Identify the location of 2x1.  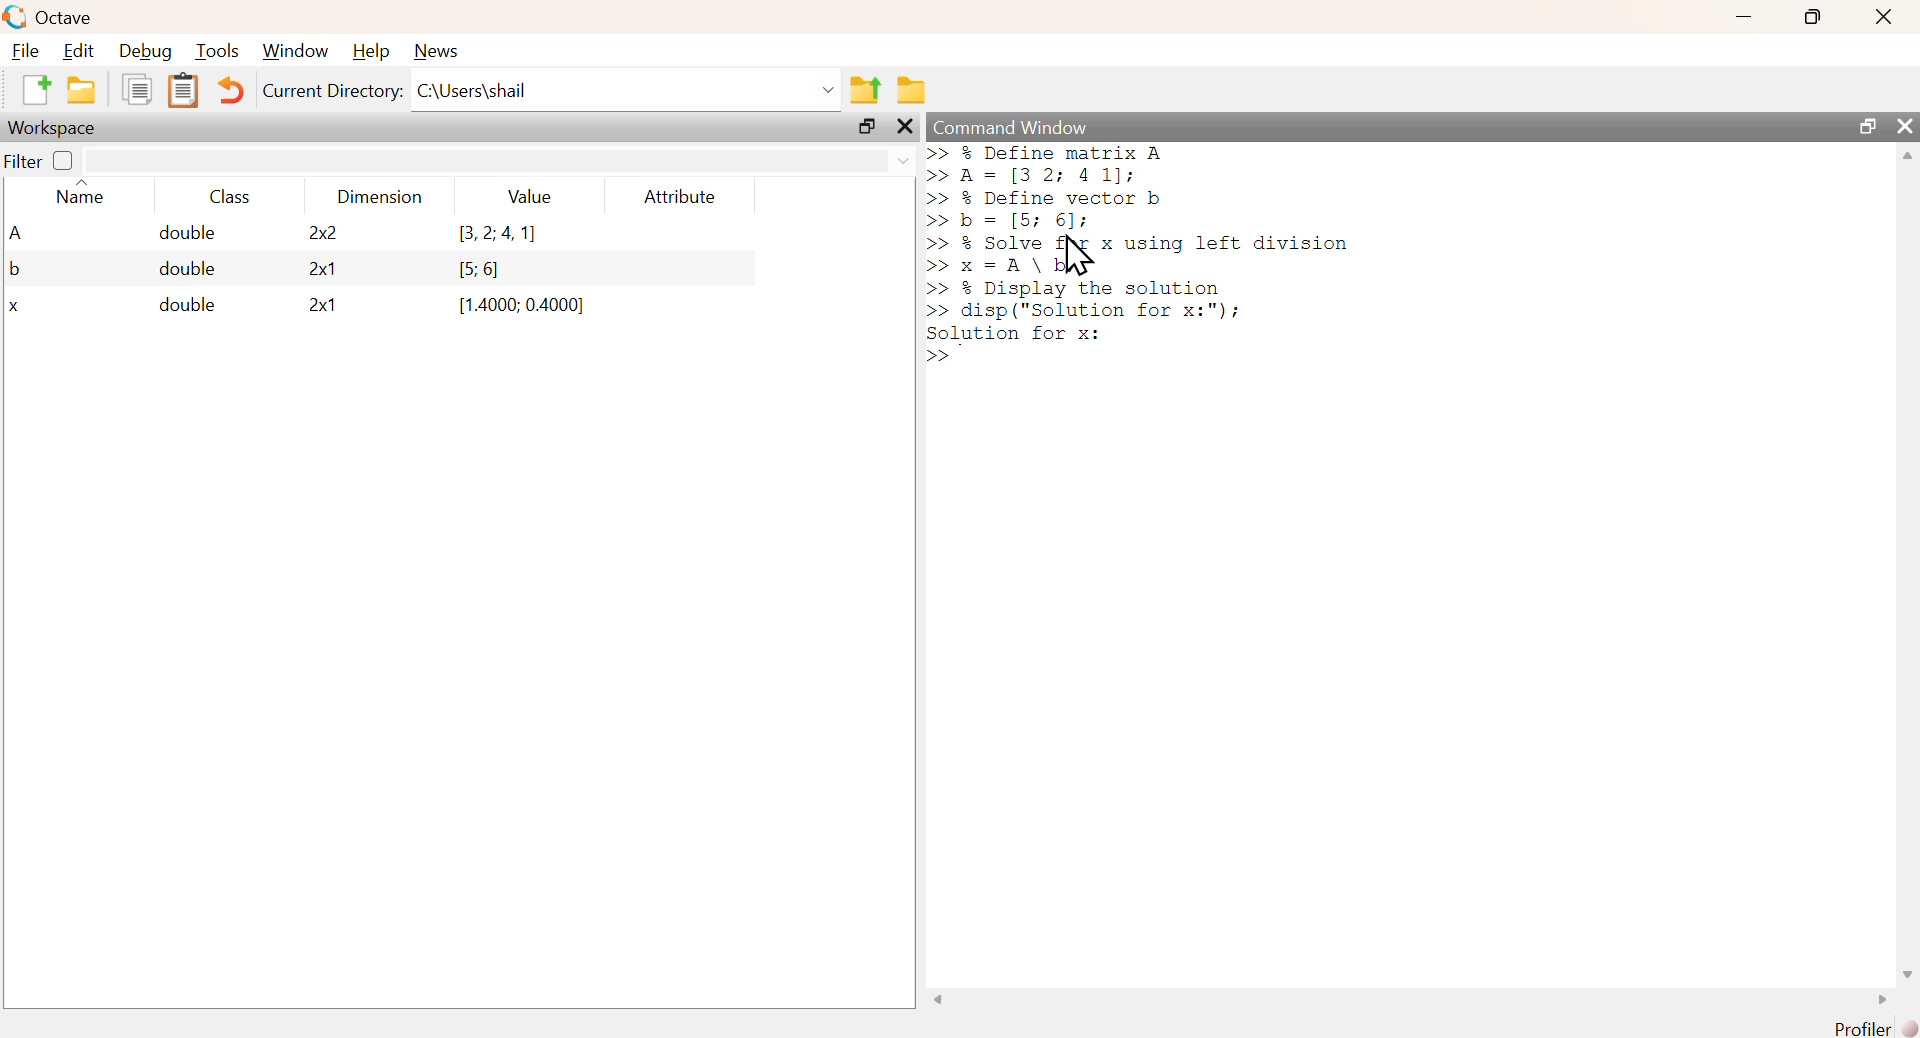
(310, 269).